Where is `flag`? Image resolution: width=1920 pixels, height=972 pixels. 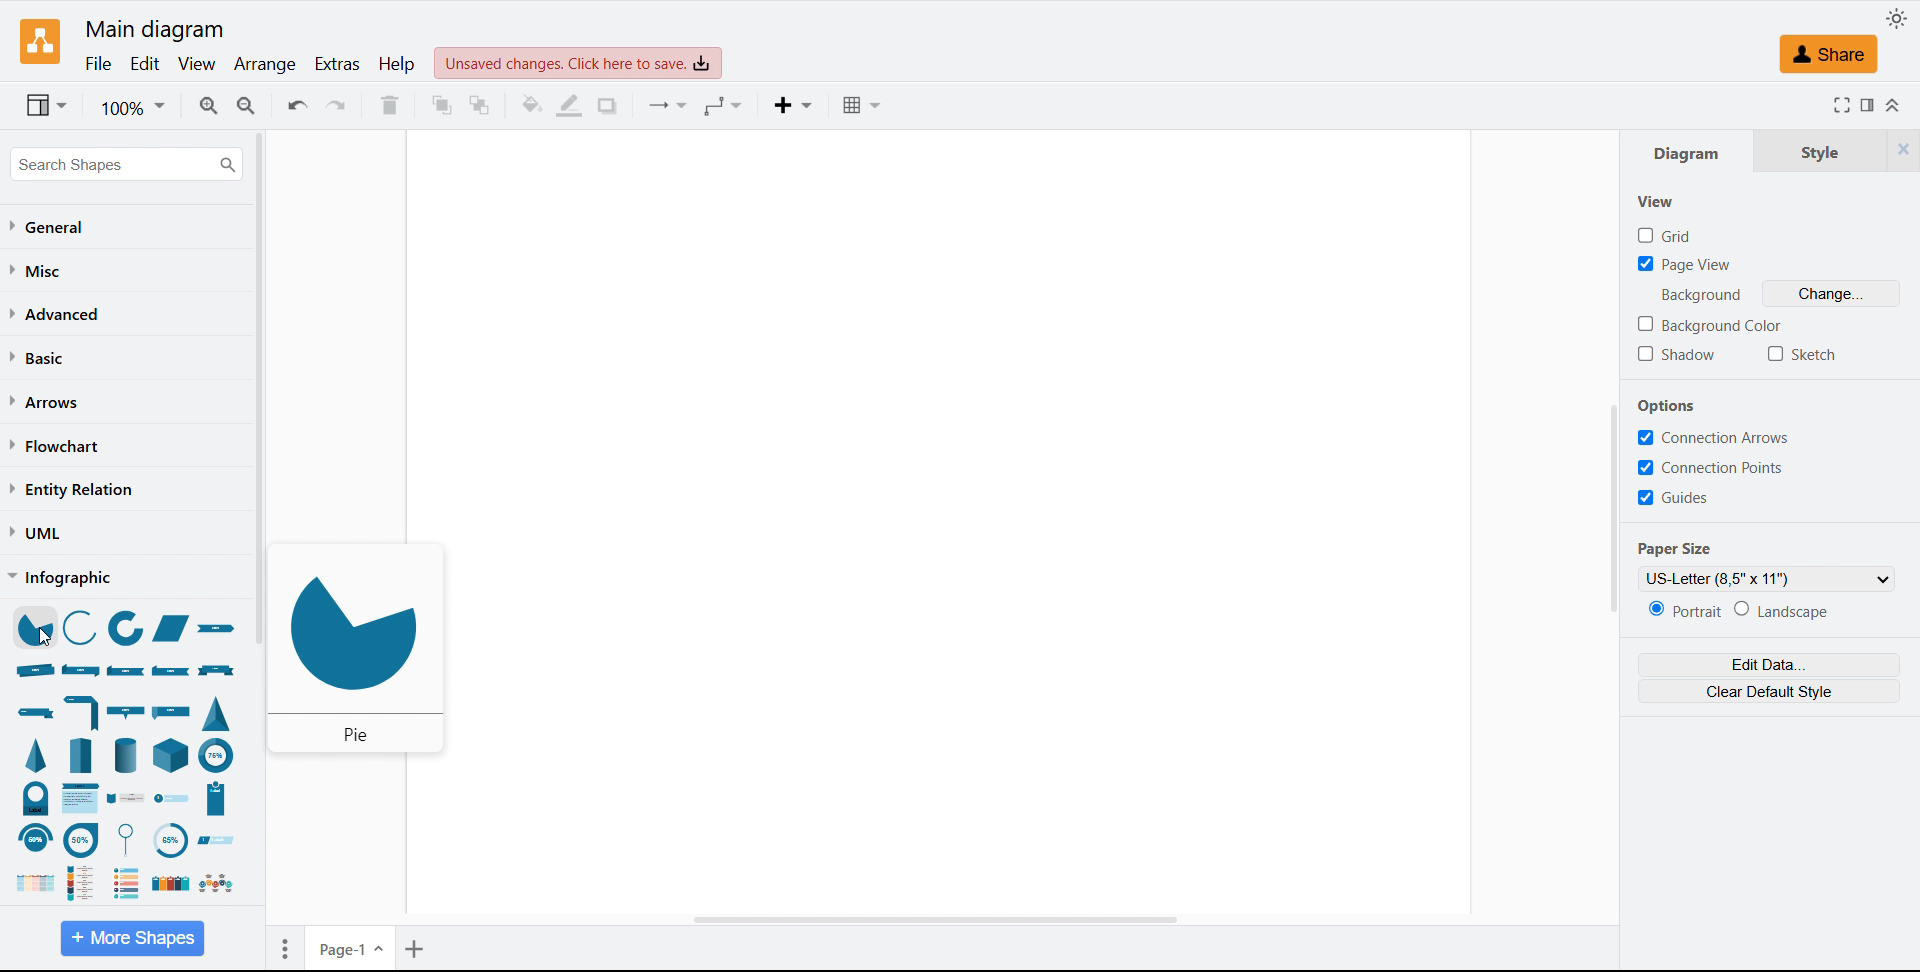 flag is located at coordinates (168, 713).